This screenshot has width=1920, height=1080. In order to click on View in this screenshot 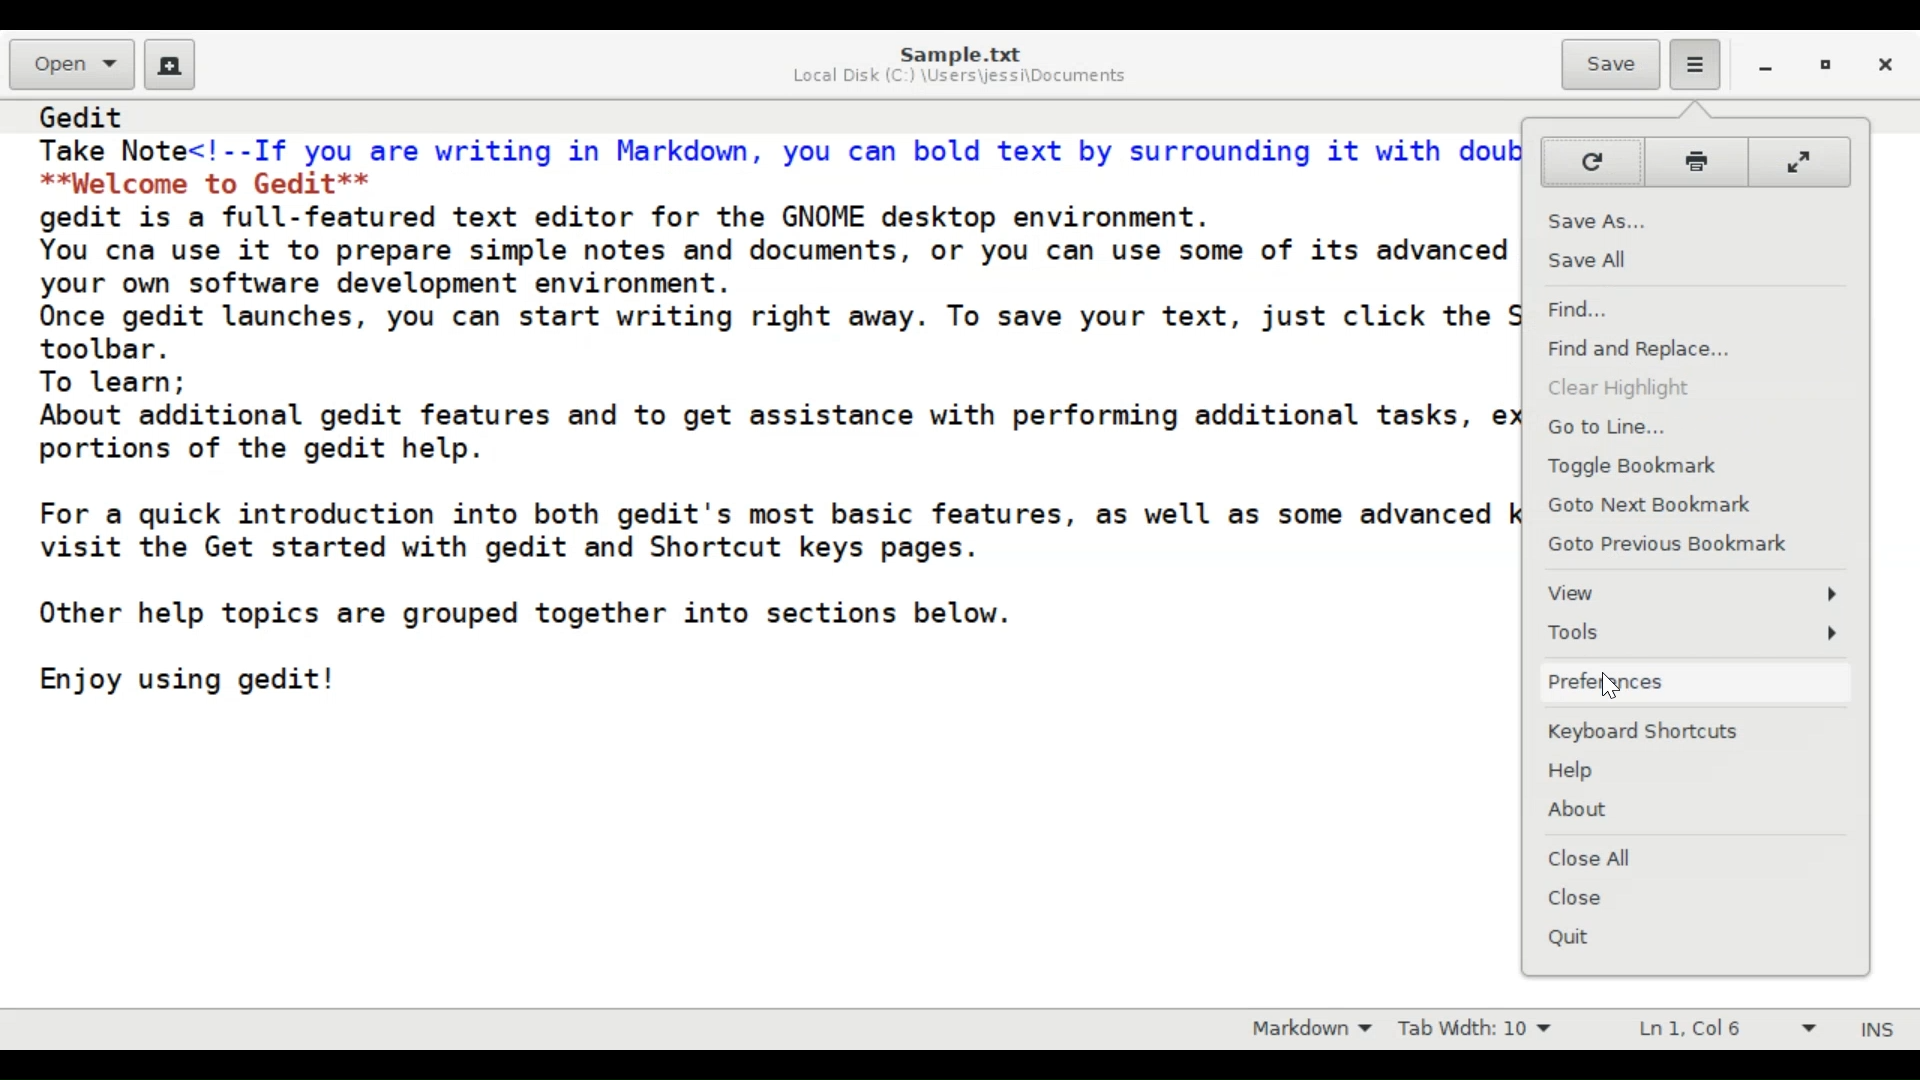, I will do `click(1693, 593)`.